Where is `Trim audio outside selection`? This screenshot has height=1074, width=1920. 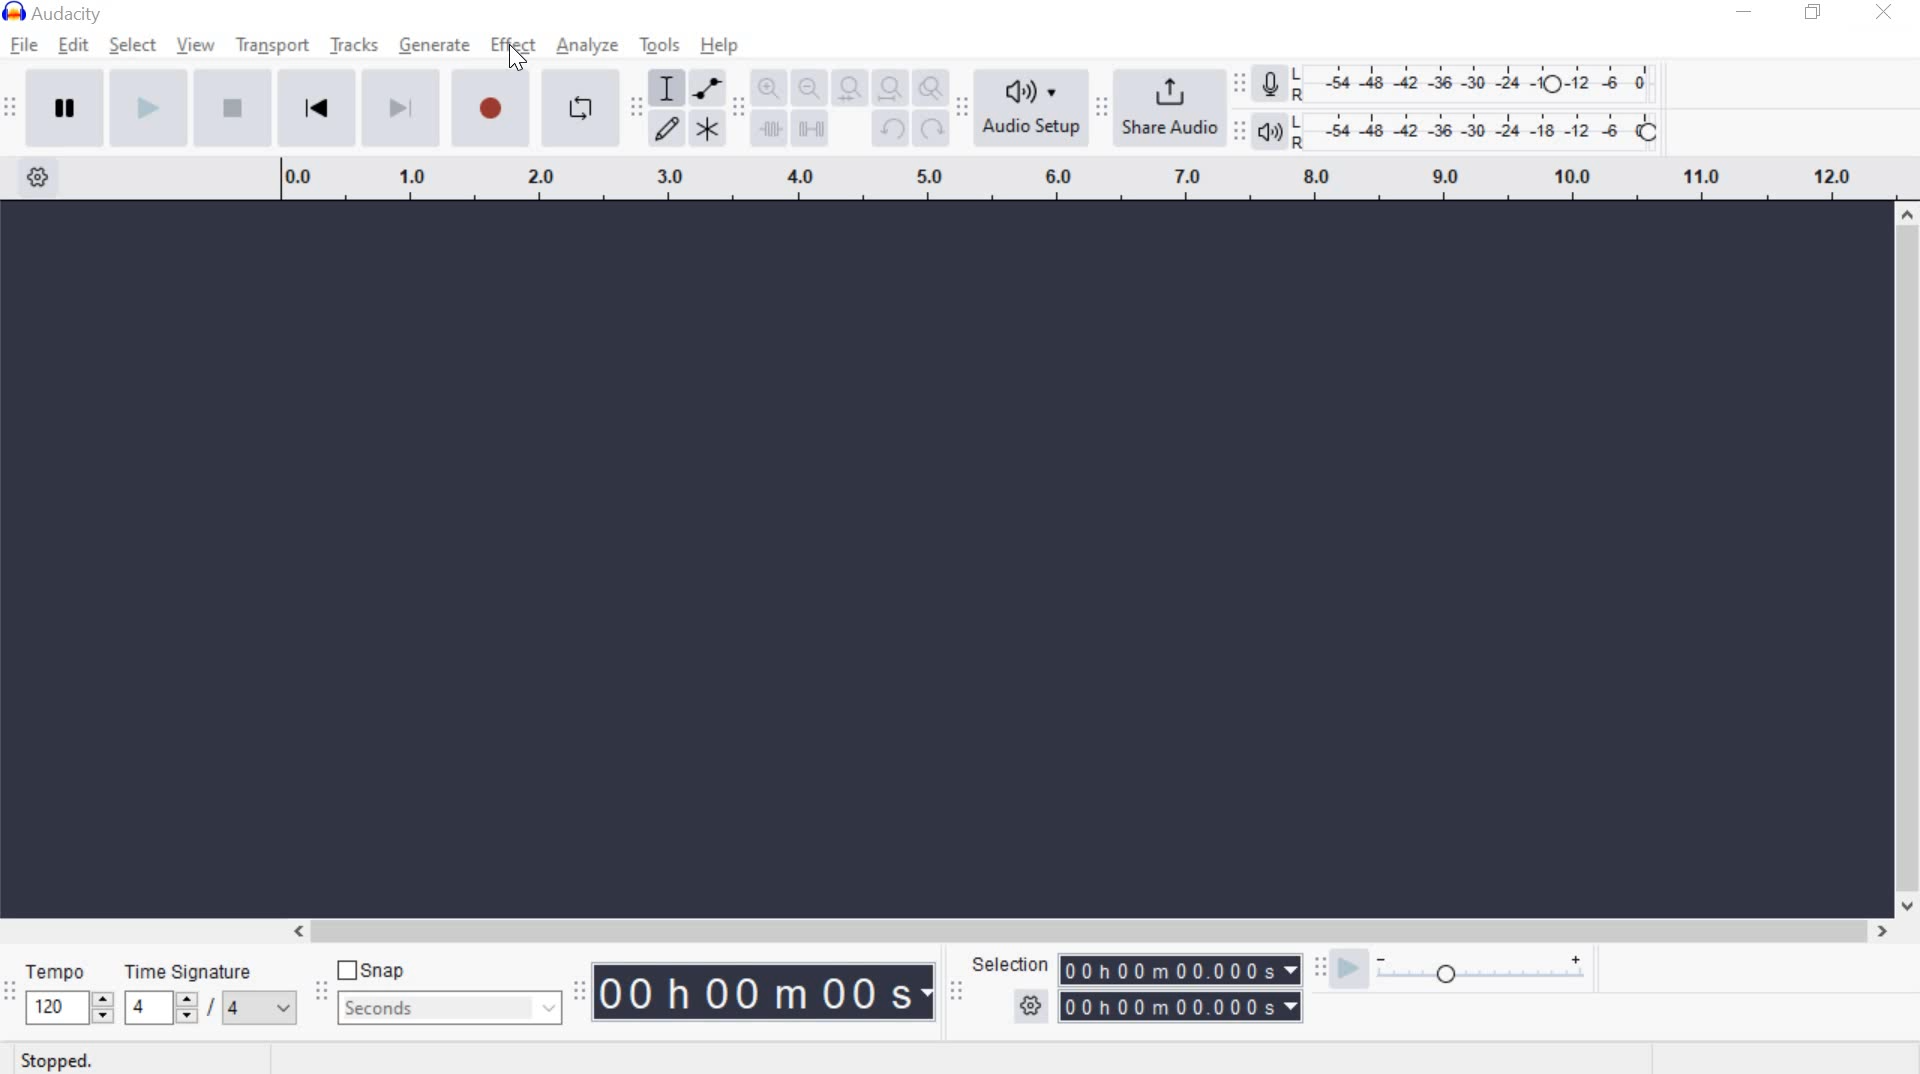 Trim audio outside selection is located at coordinates (772, 128).